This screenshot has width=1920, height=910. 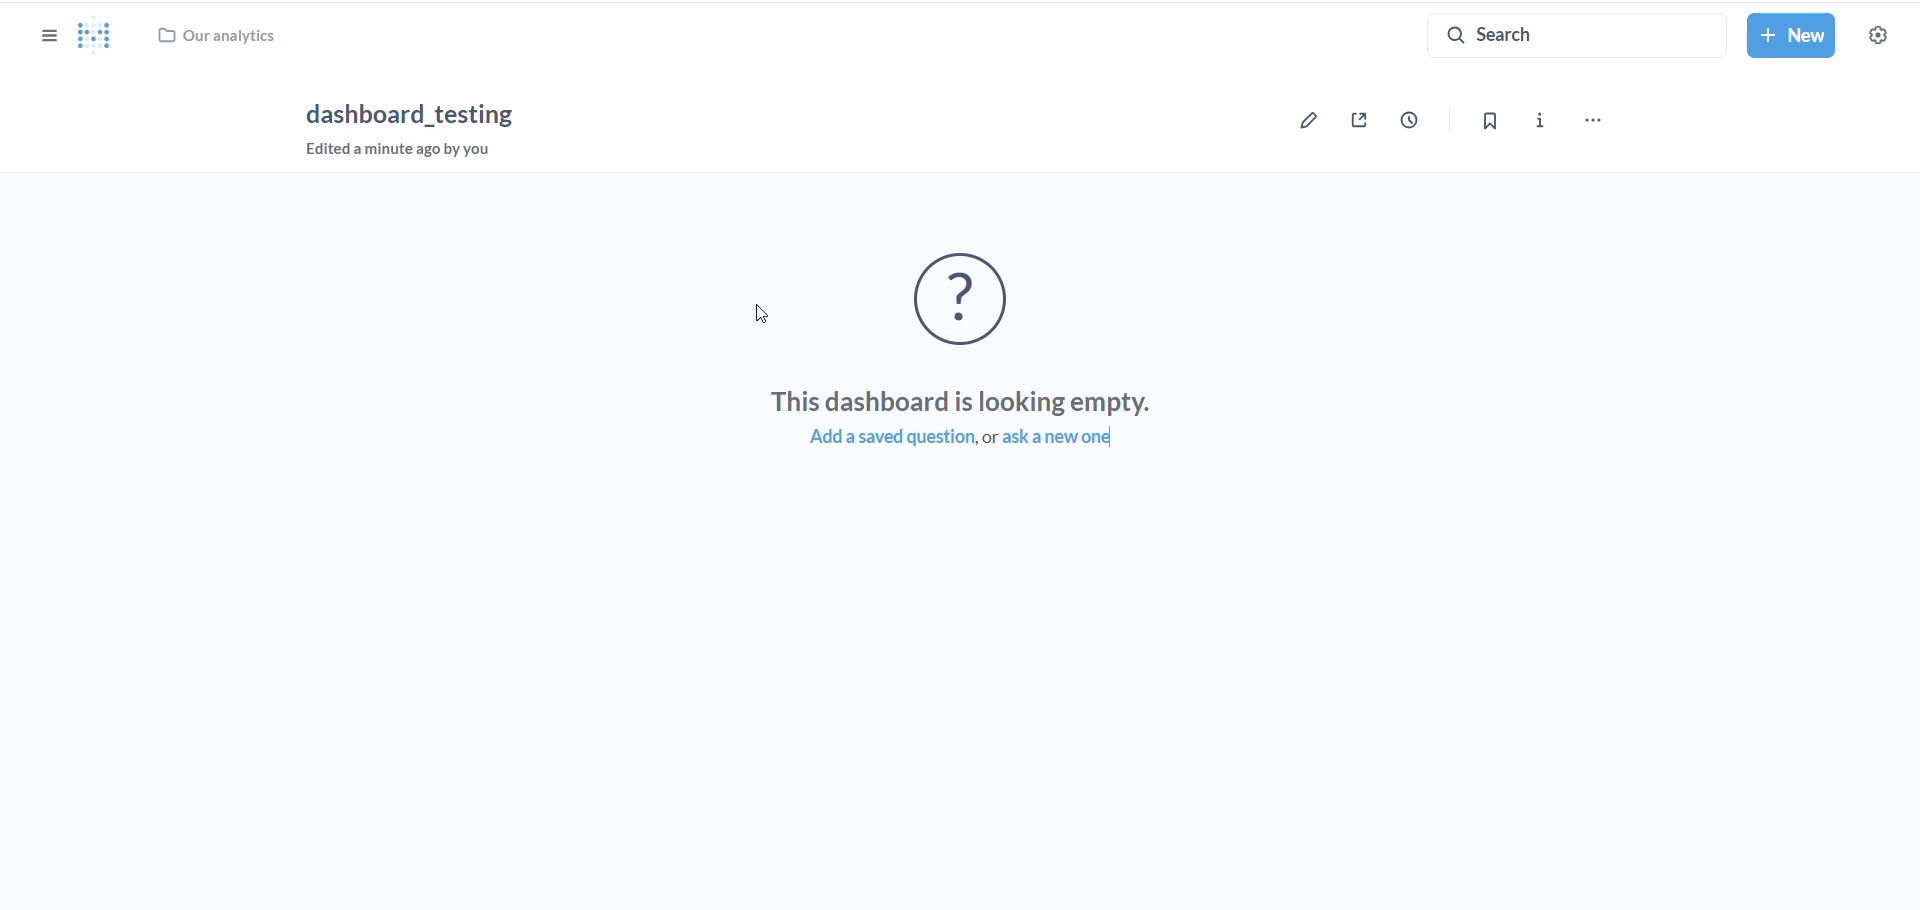 What do you see at coordinates (1882, 36) in the screenshot?
I see `settings` at bounding box center [1882, 36].